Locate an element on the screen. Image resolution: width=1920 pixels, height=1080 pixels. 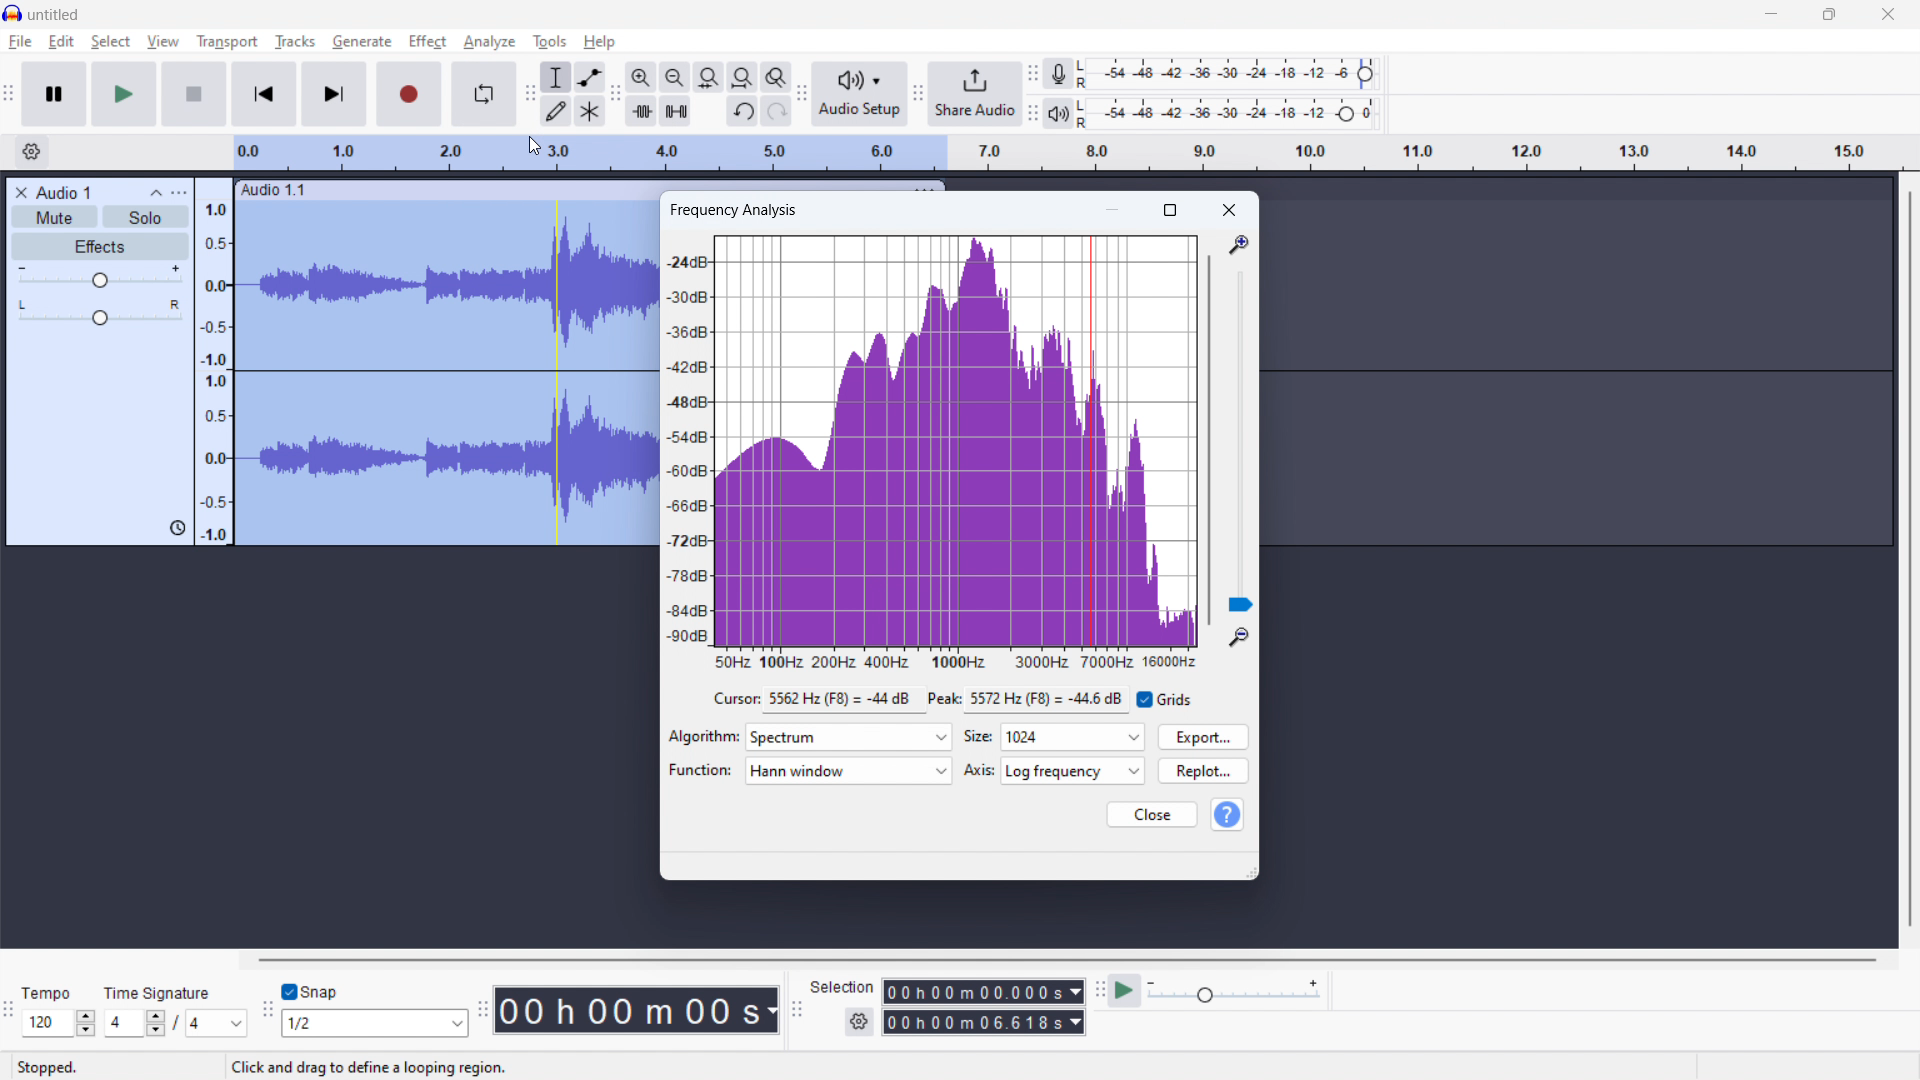
edit is located at coordinates (62, 42).